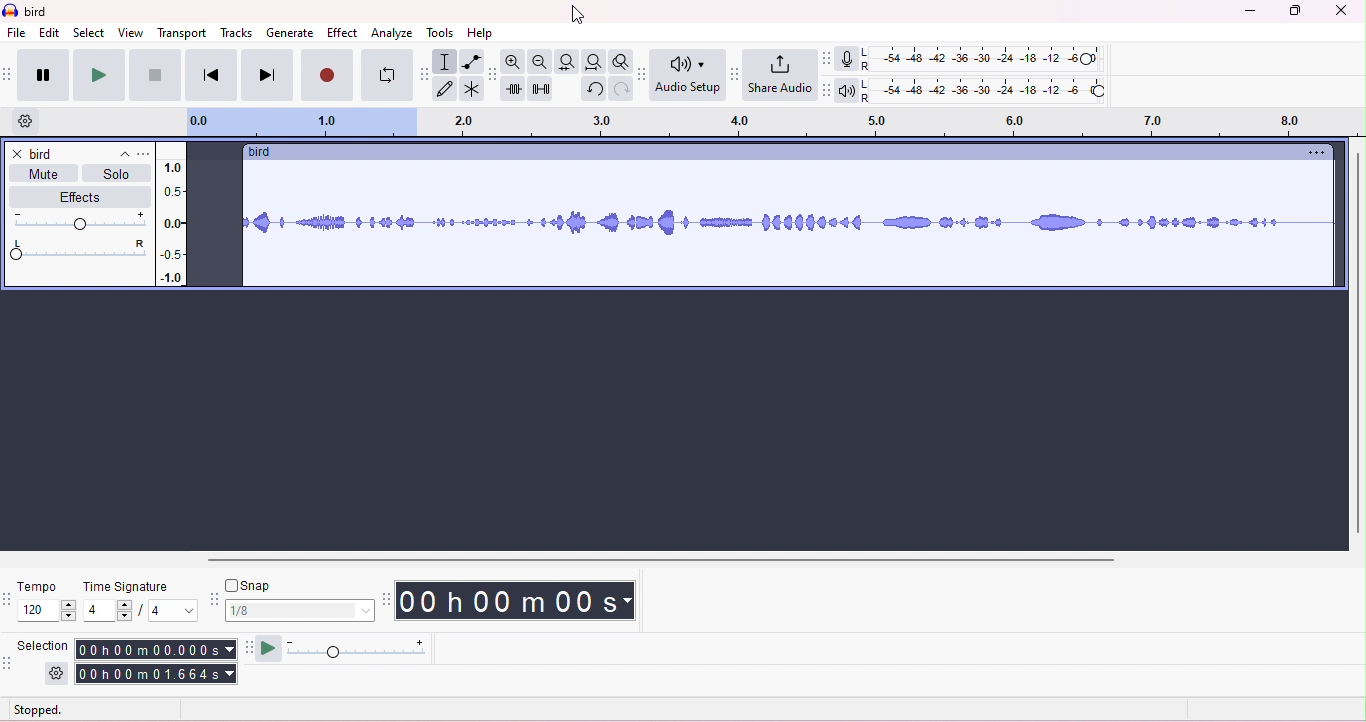  What do you see at coordinates (593, 63) in the screenshot?
I see `fit project to width` at bounding box center [593, 63].